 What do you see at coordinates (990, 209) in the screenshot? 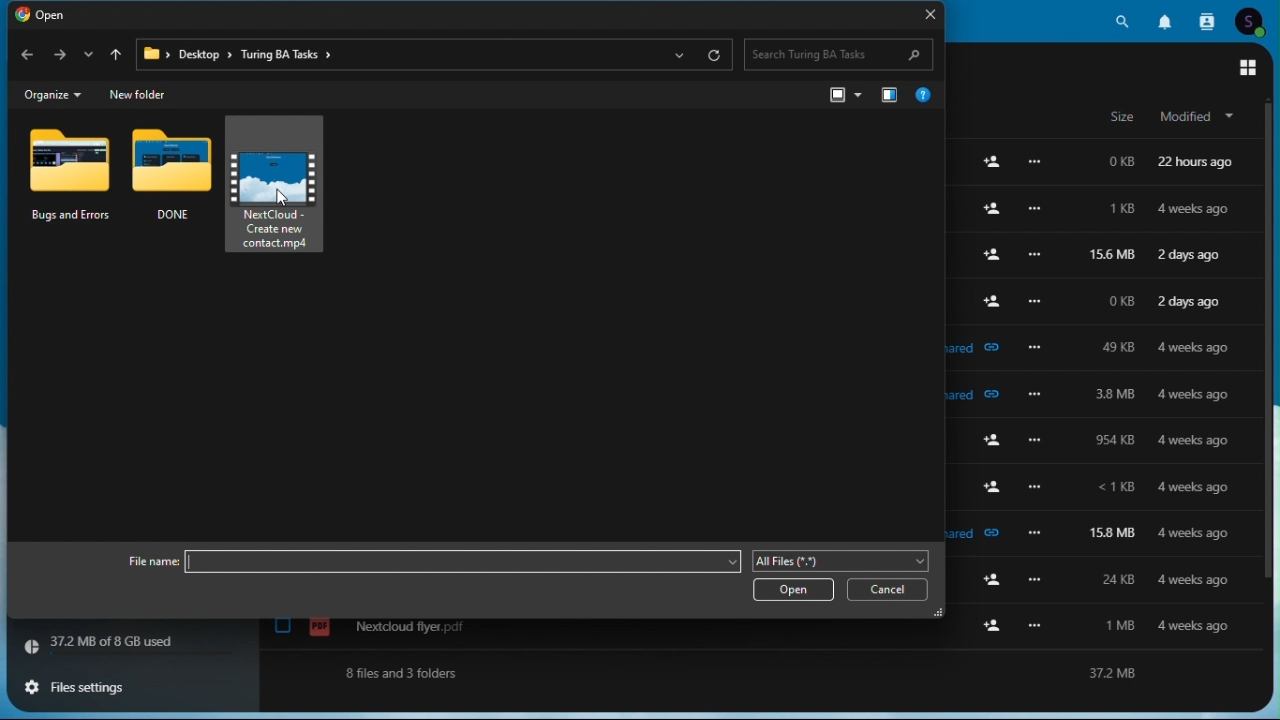
I see `add user` at bounding box center [990, 209].